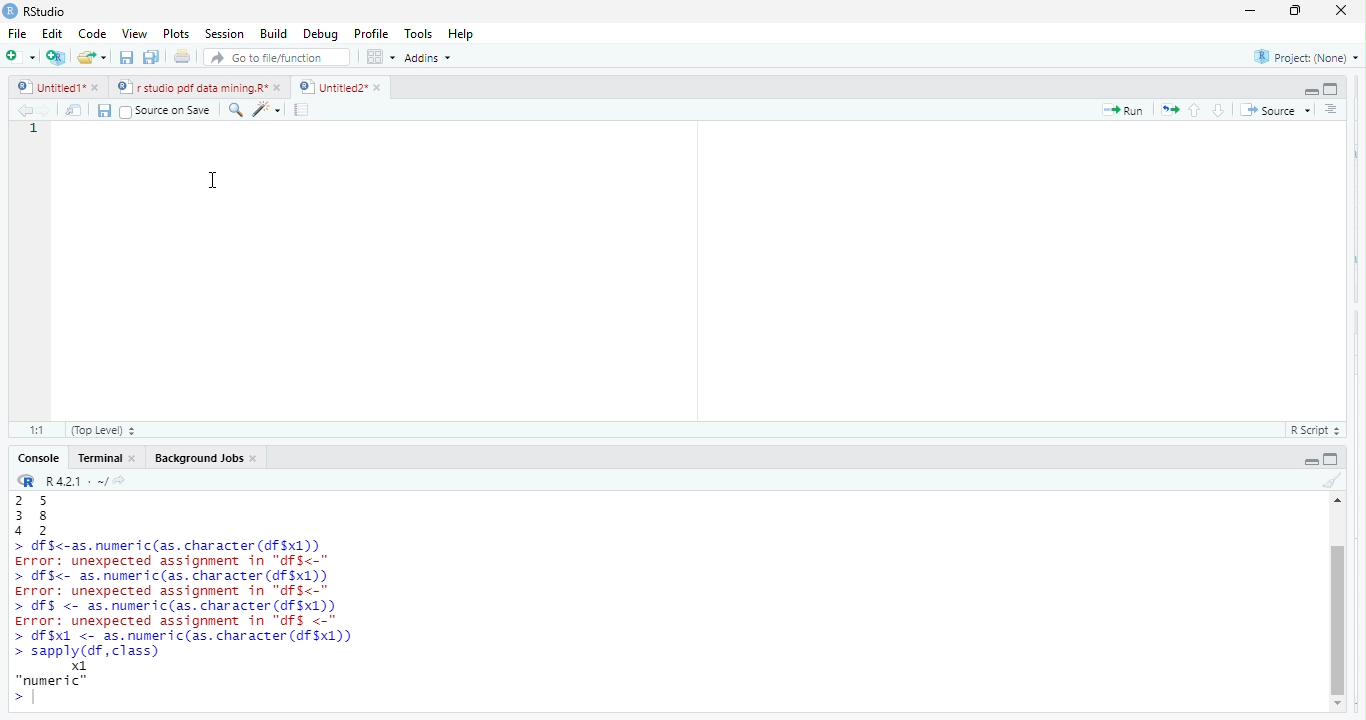 The height and width of the screenshot is (720, 1366). Describe the element at coordinates (56, 58) in the screenshot. I see `create a project` at that location.